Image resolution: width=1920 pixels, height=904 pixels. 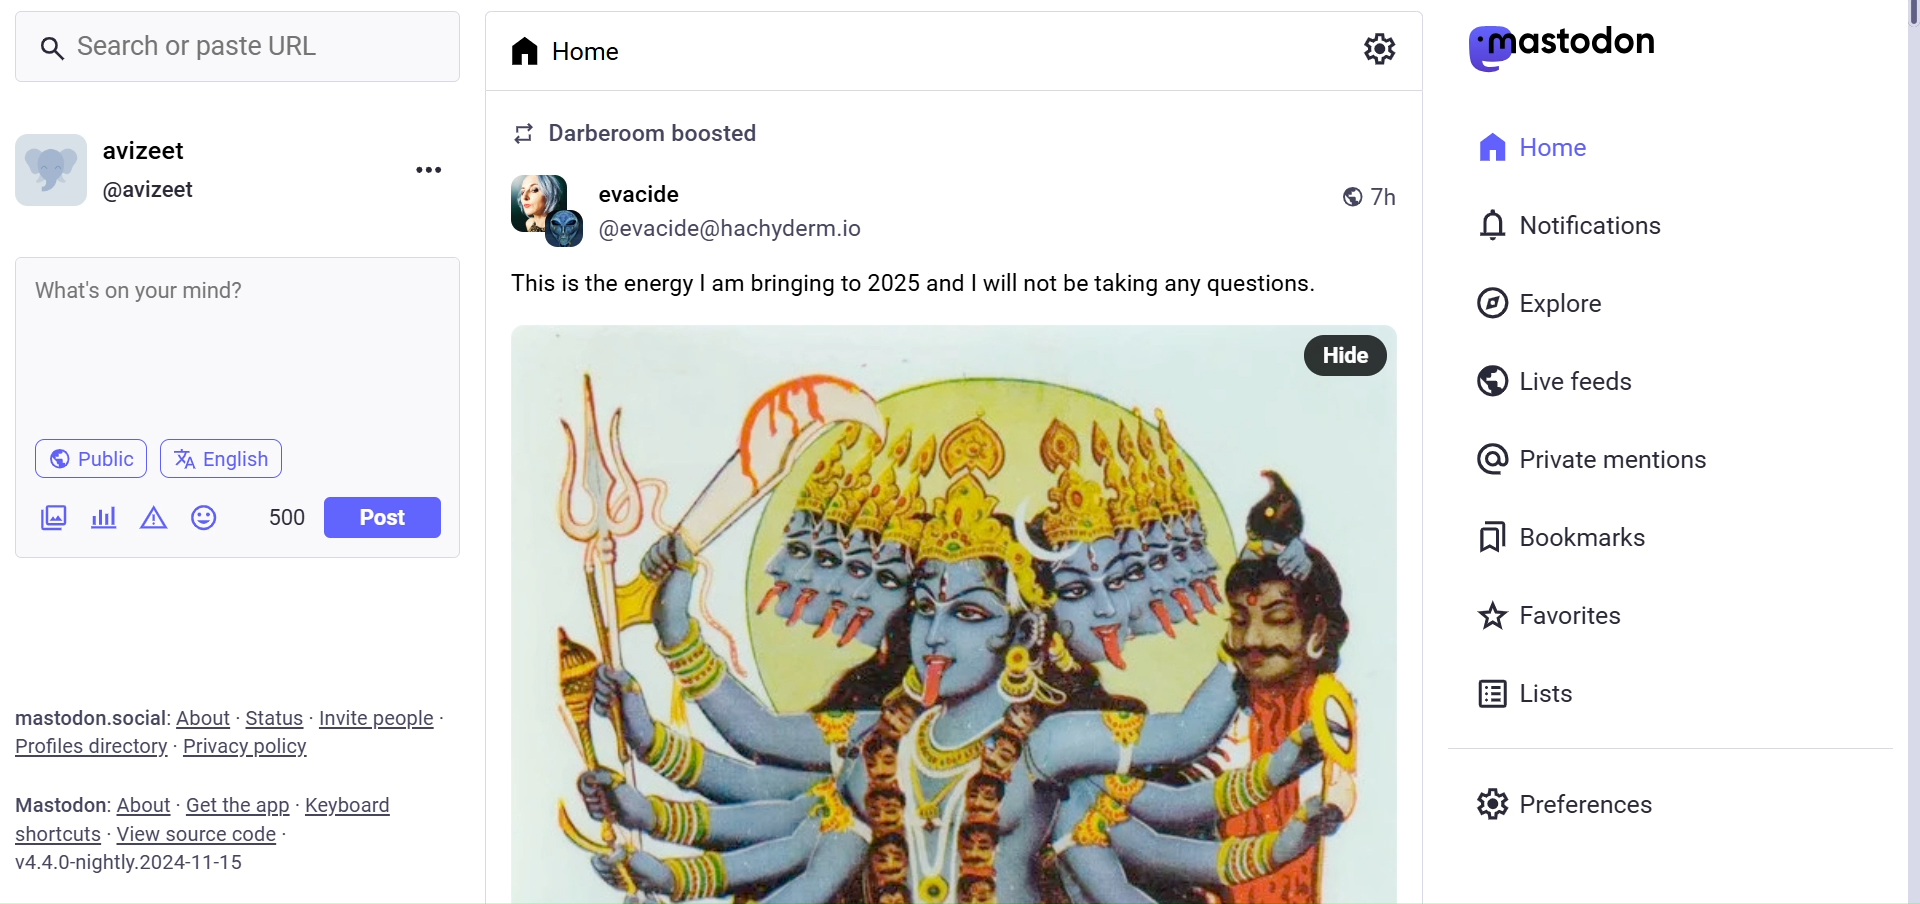 What do you see at coordinates (428, 169) in the screenshot?
I see `Menu` at bounding box center [428, 169].